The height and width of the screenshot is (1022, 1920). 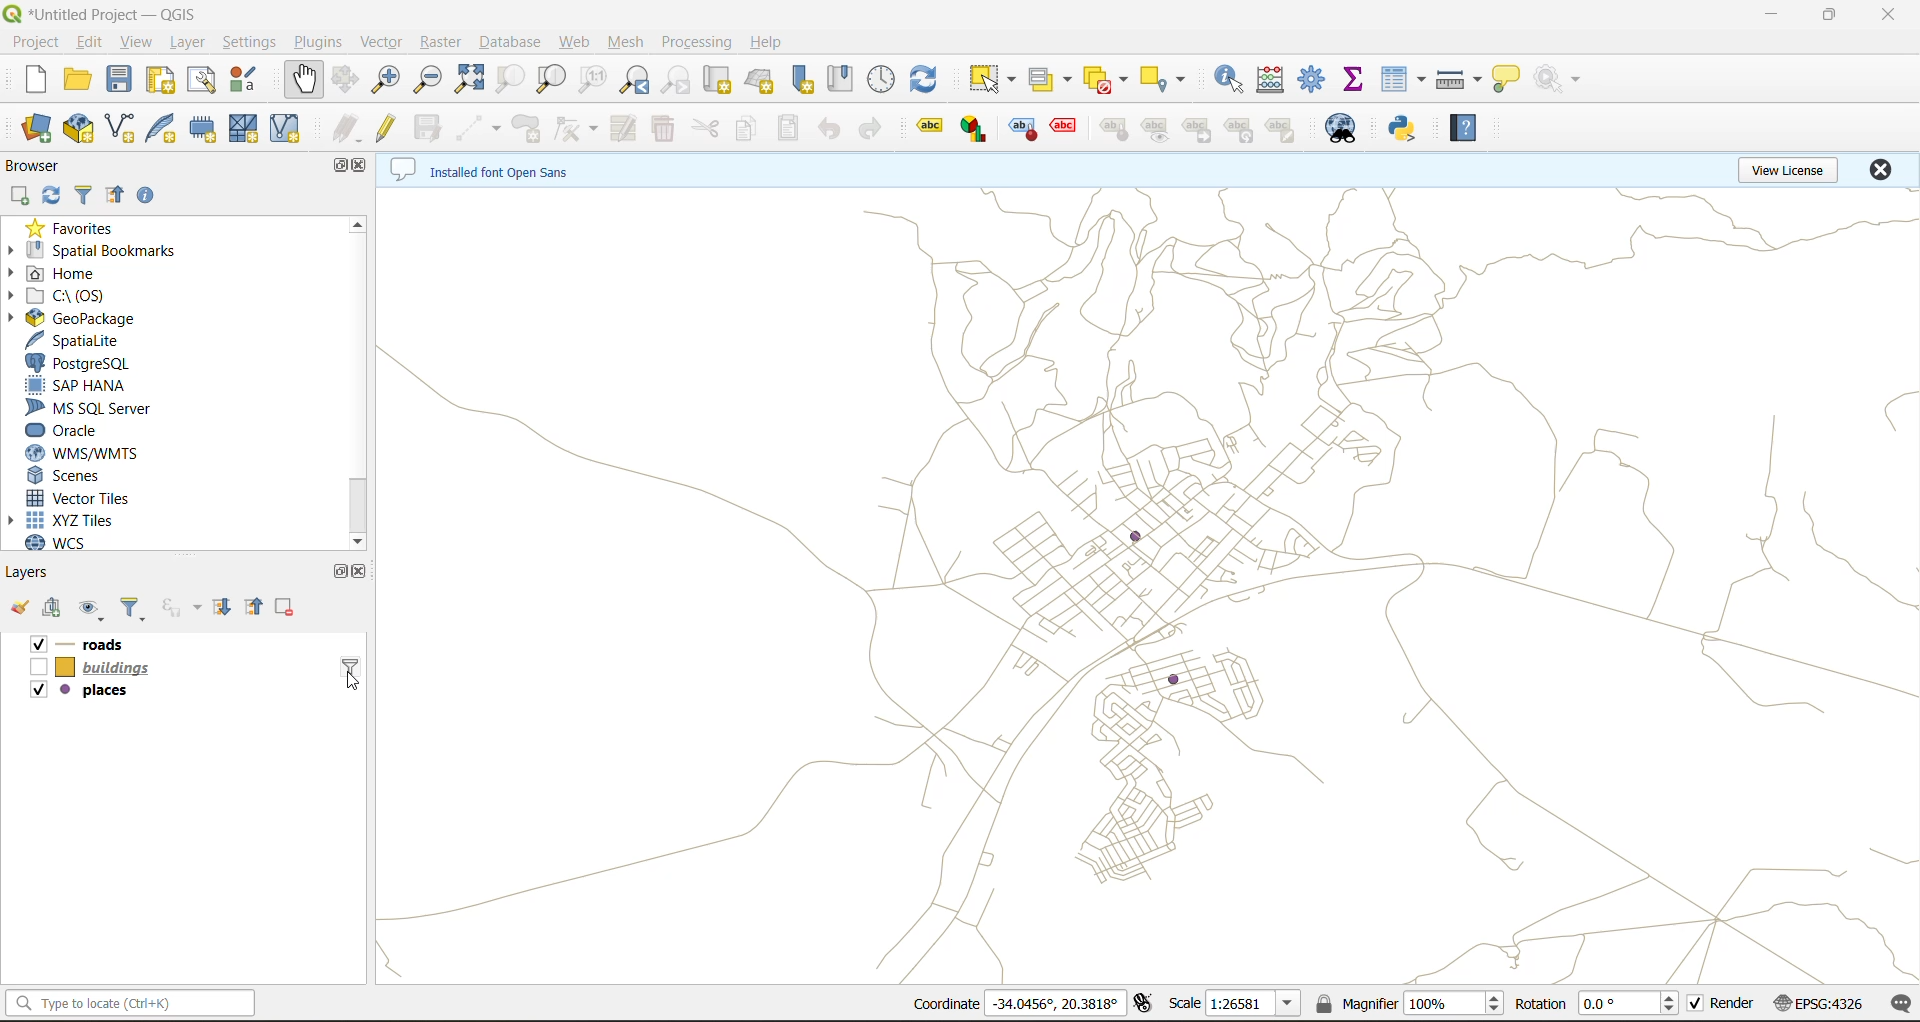 I want to click on Label Placement, so click(x=1116, y=128).